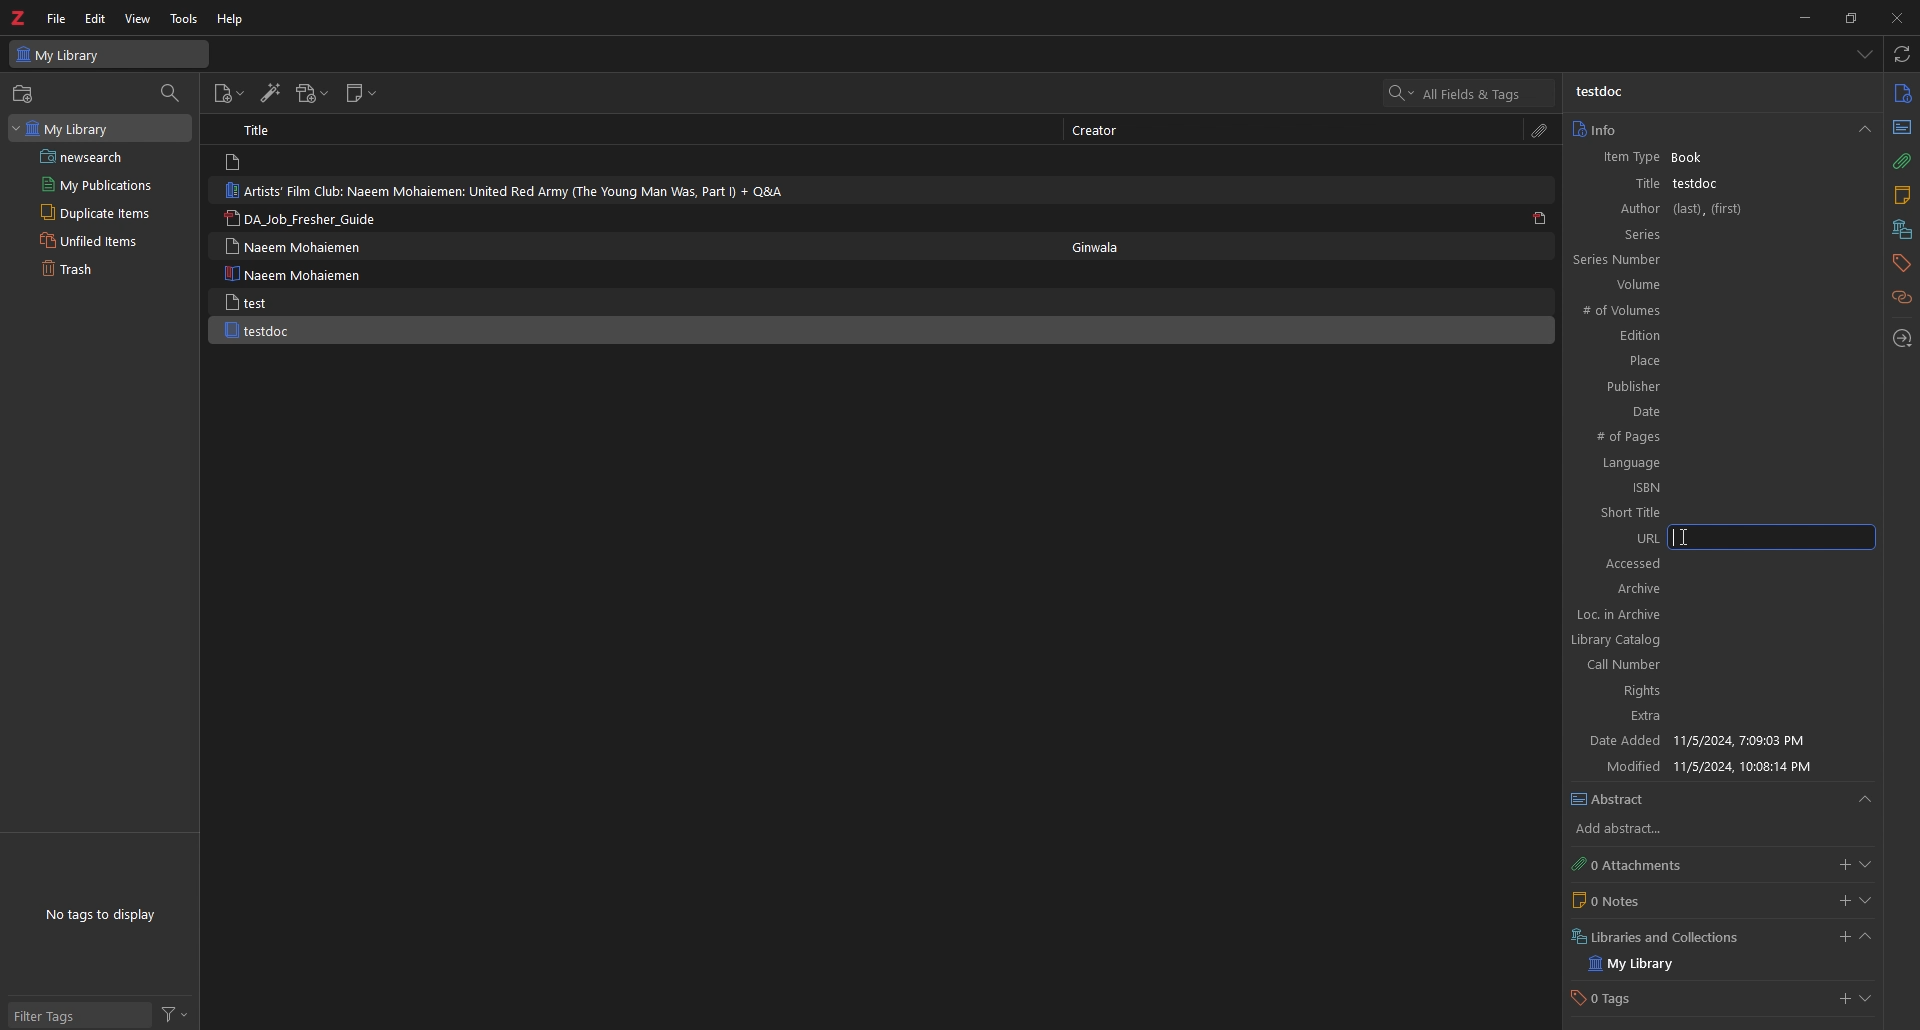  What do you see at coordinates (1901, 161) in the screenshot?
I see `attachment` at bounding box center [1901, 161].